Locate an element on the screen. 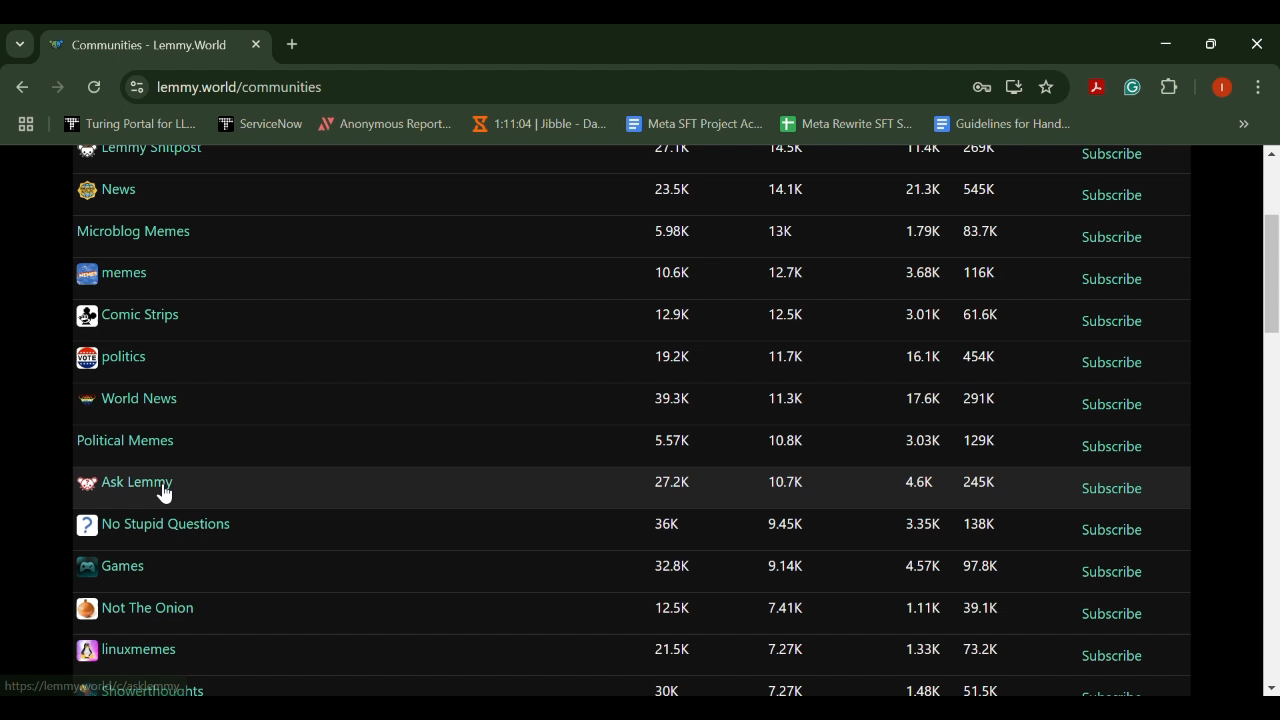 This screenshot has height=720, width=1280. Site Password Data Saved is located at coordinates (982, 88).